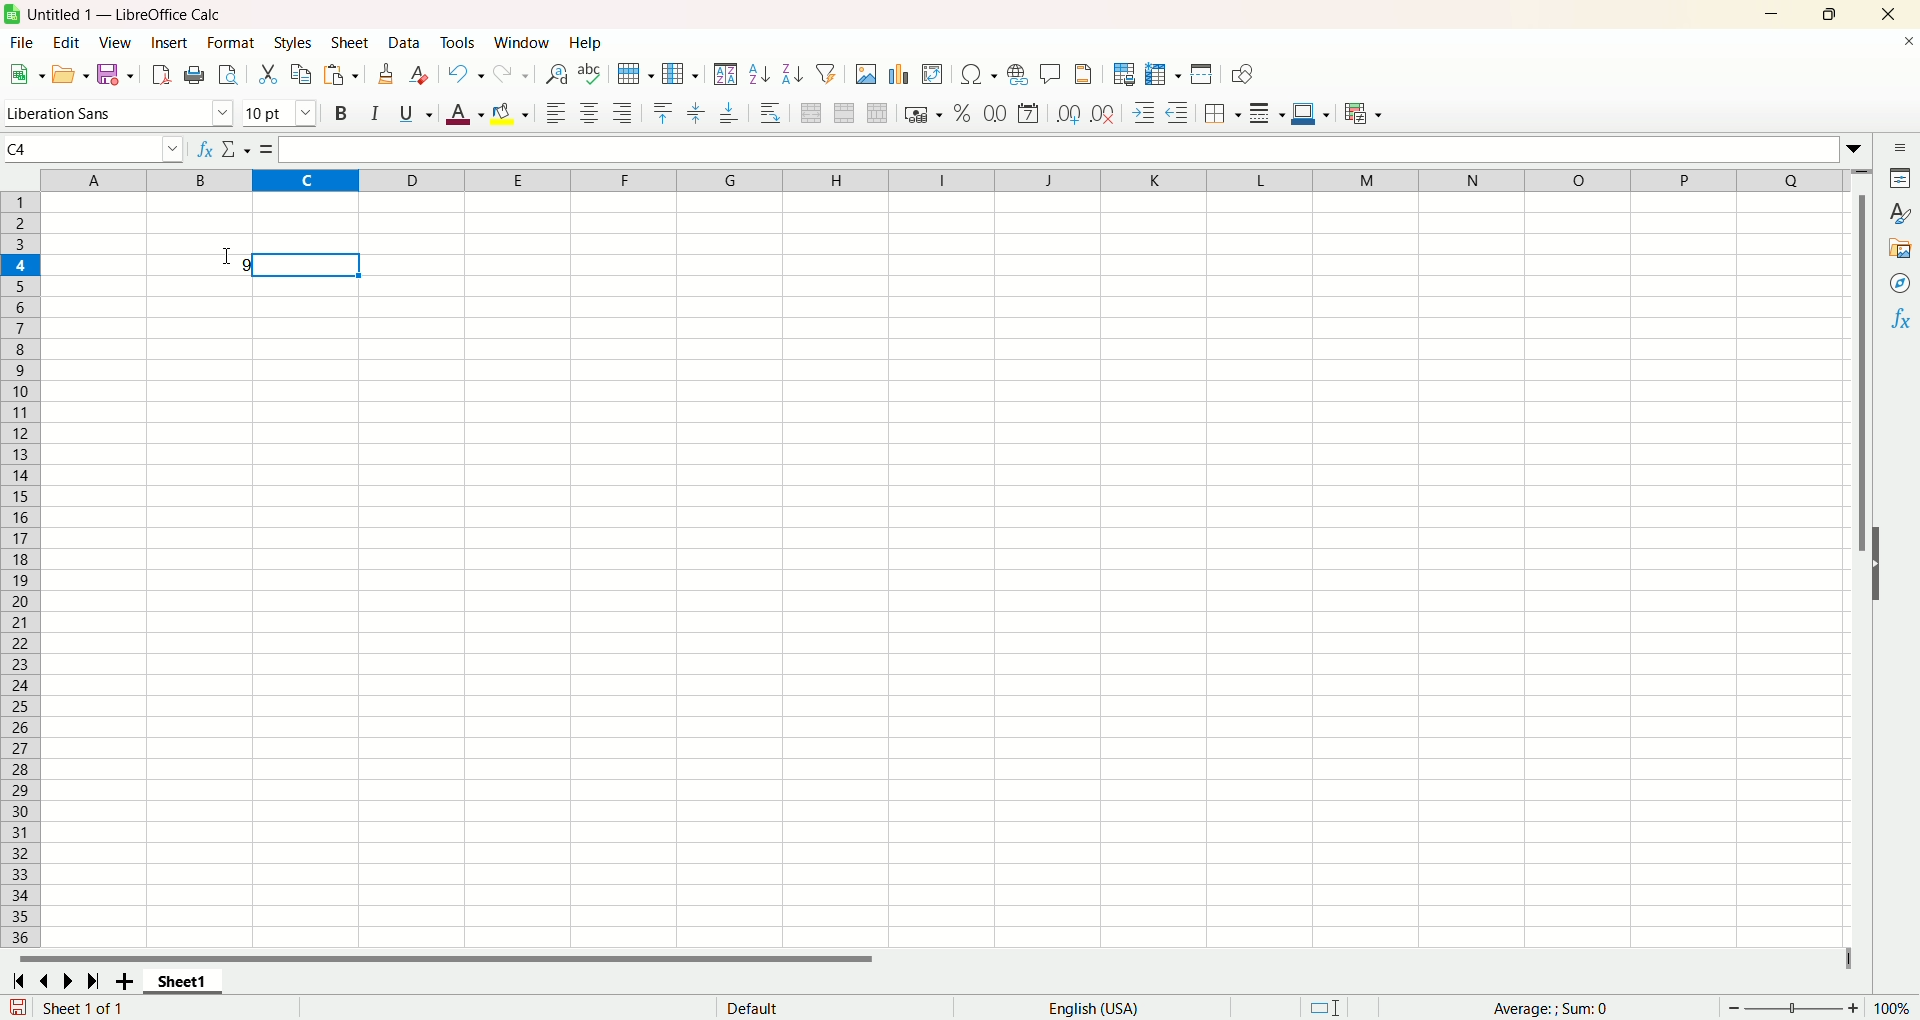 This screenshot has width=1920, height=1020. Describe the element at coordinates (1243, 76) in the screenshot. I see `draw function` at that location.